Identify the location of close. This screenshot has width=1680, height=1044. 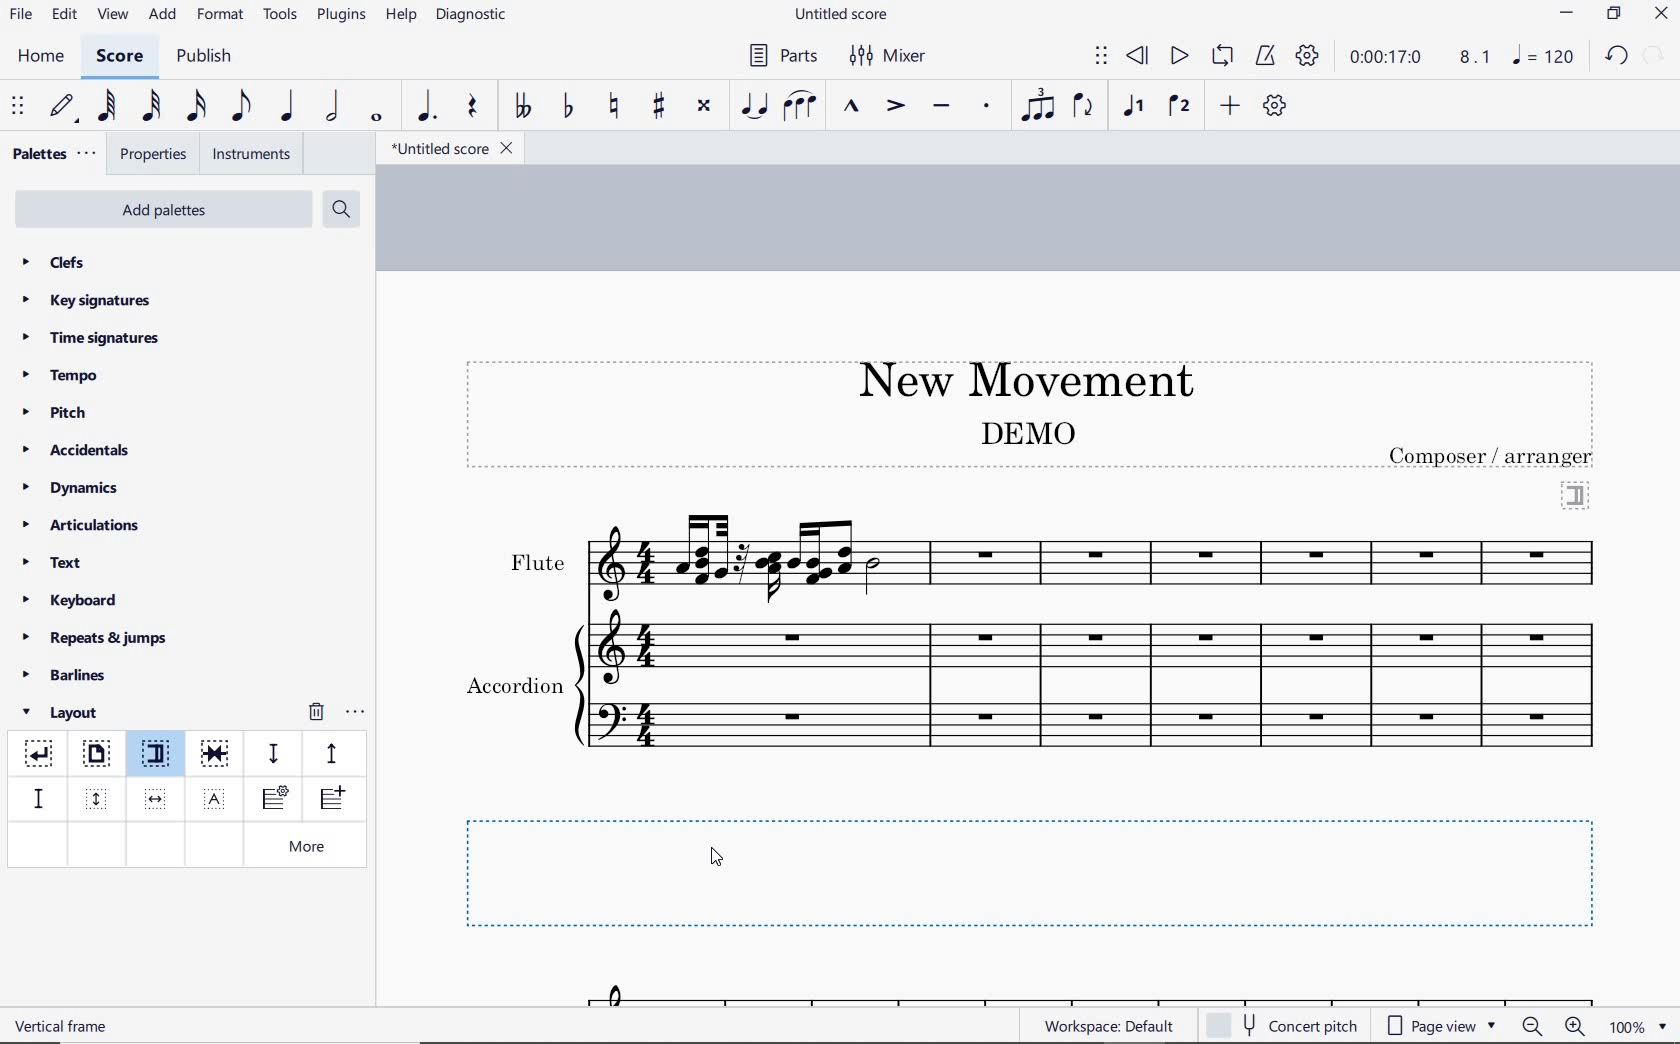
(1661, 16).